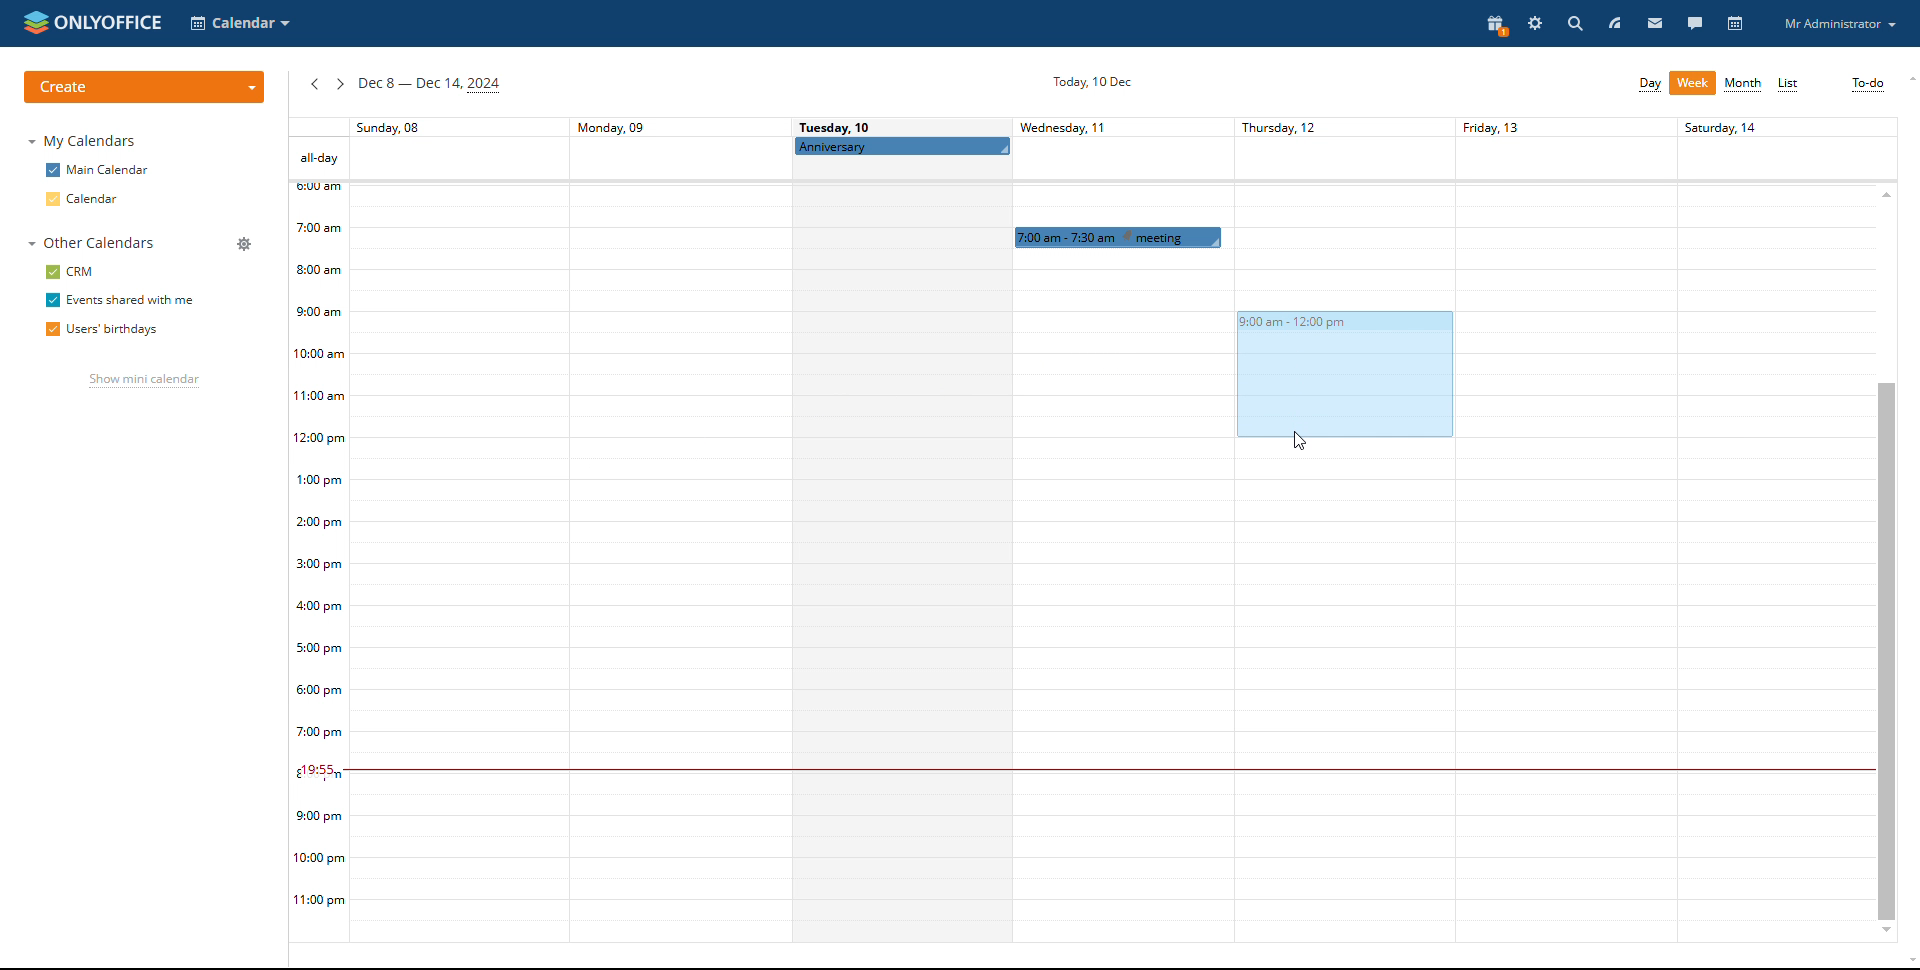 The height and width of the screenshot is (970, 1920). What do you see at coordinates (314, 85) in the screenshot?
I see `previous week` at bounding box center [314, 85].